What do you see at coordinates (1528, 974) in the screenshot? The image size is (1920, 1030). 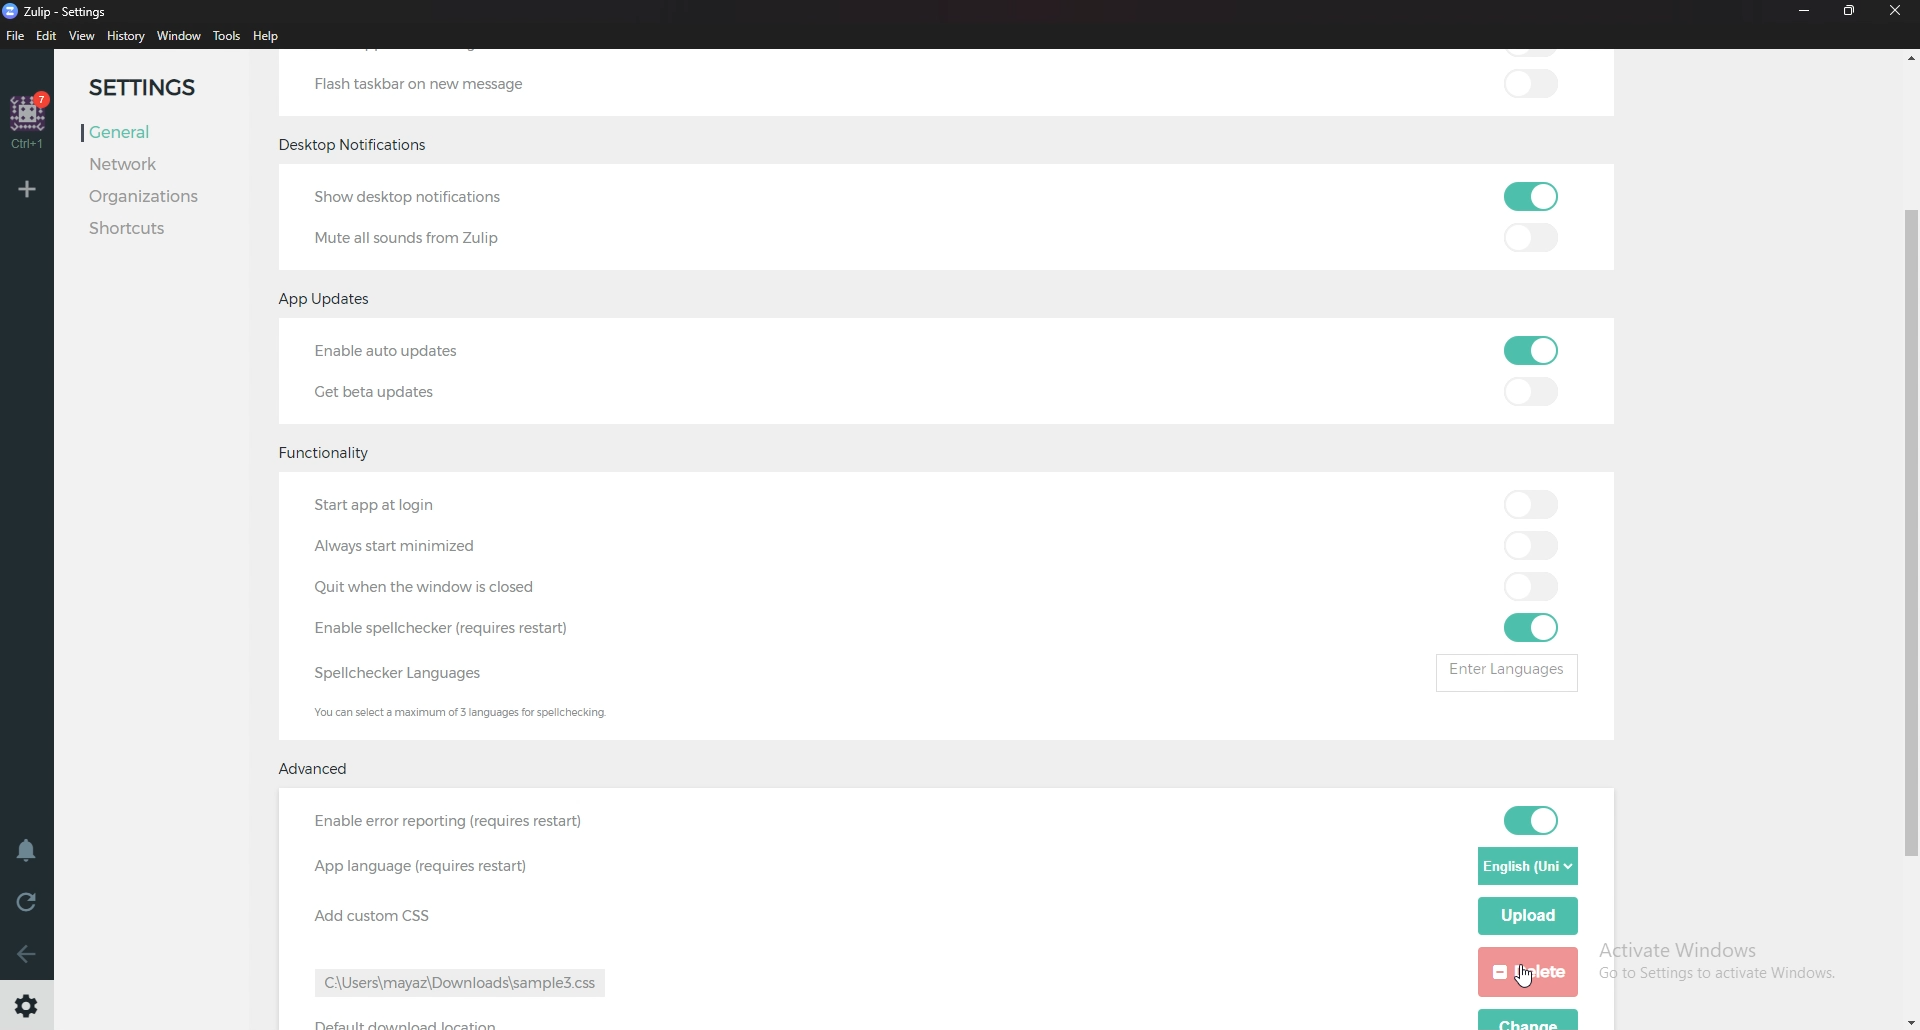 I see `Cursor` at bounding box center [1528, 974].